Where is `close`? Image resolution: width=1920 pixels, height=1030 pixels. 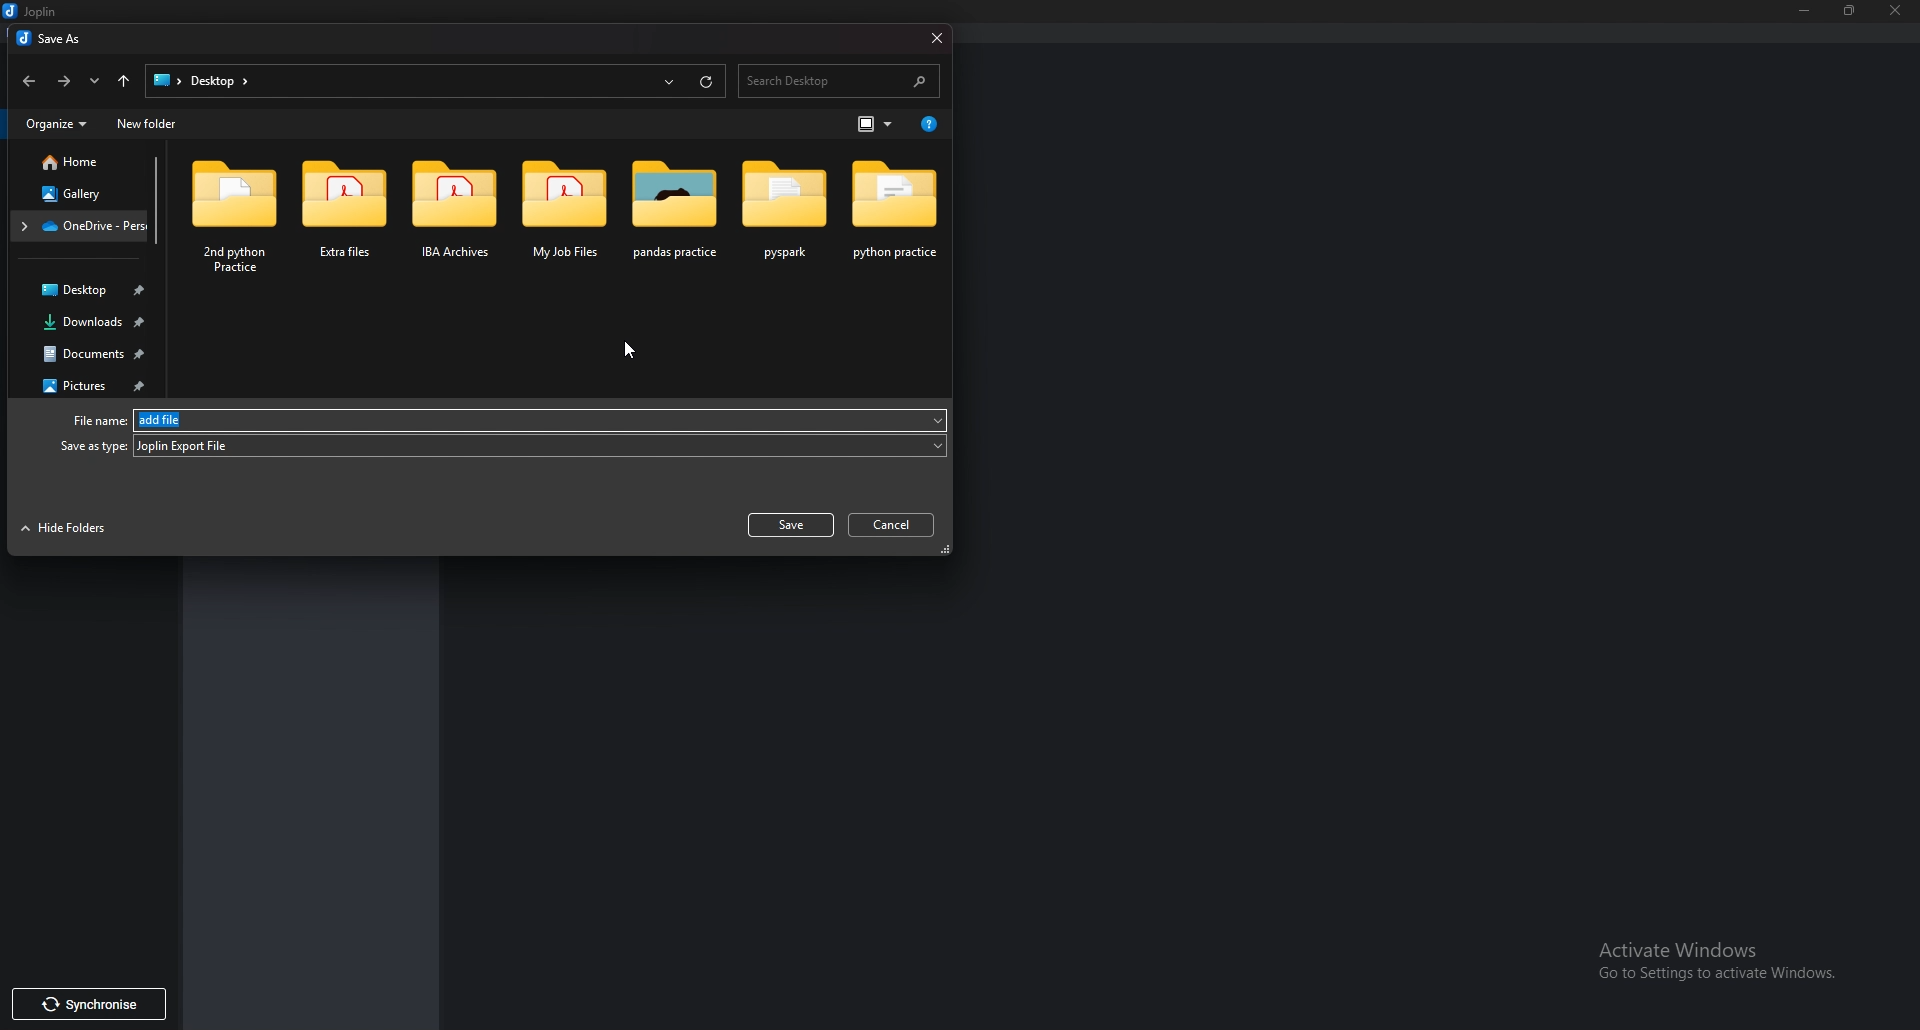
close is located at coordinates (1896, 13).